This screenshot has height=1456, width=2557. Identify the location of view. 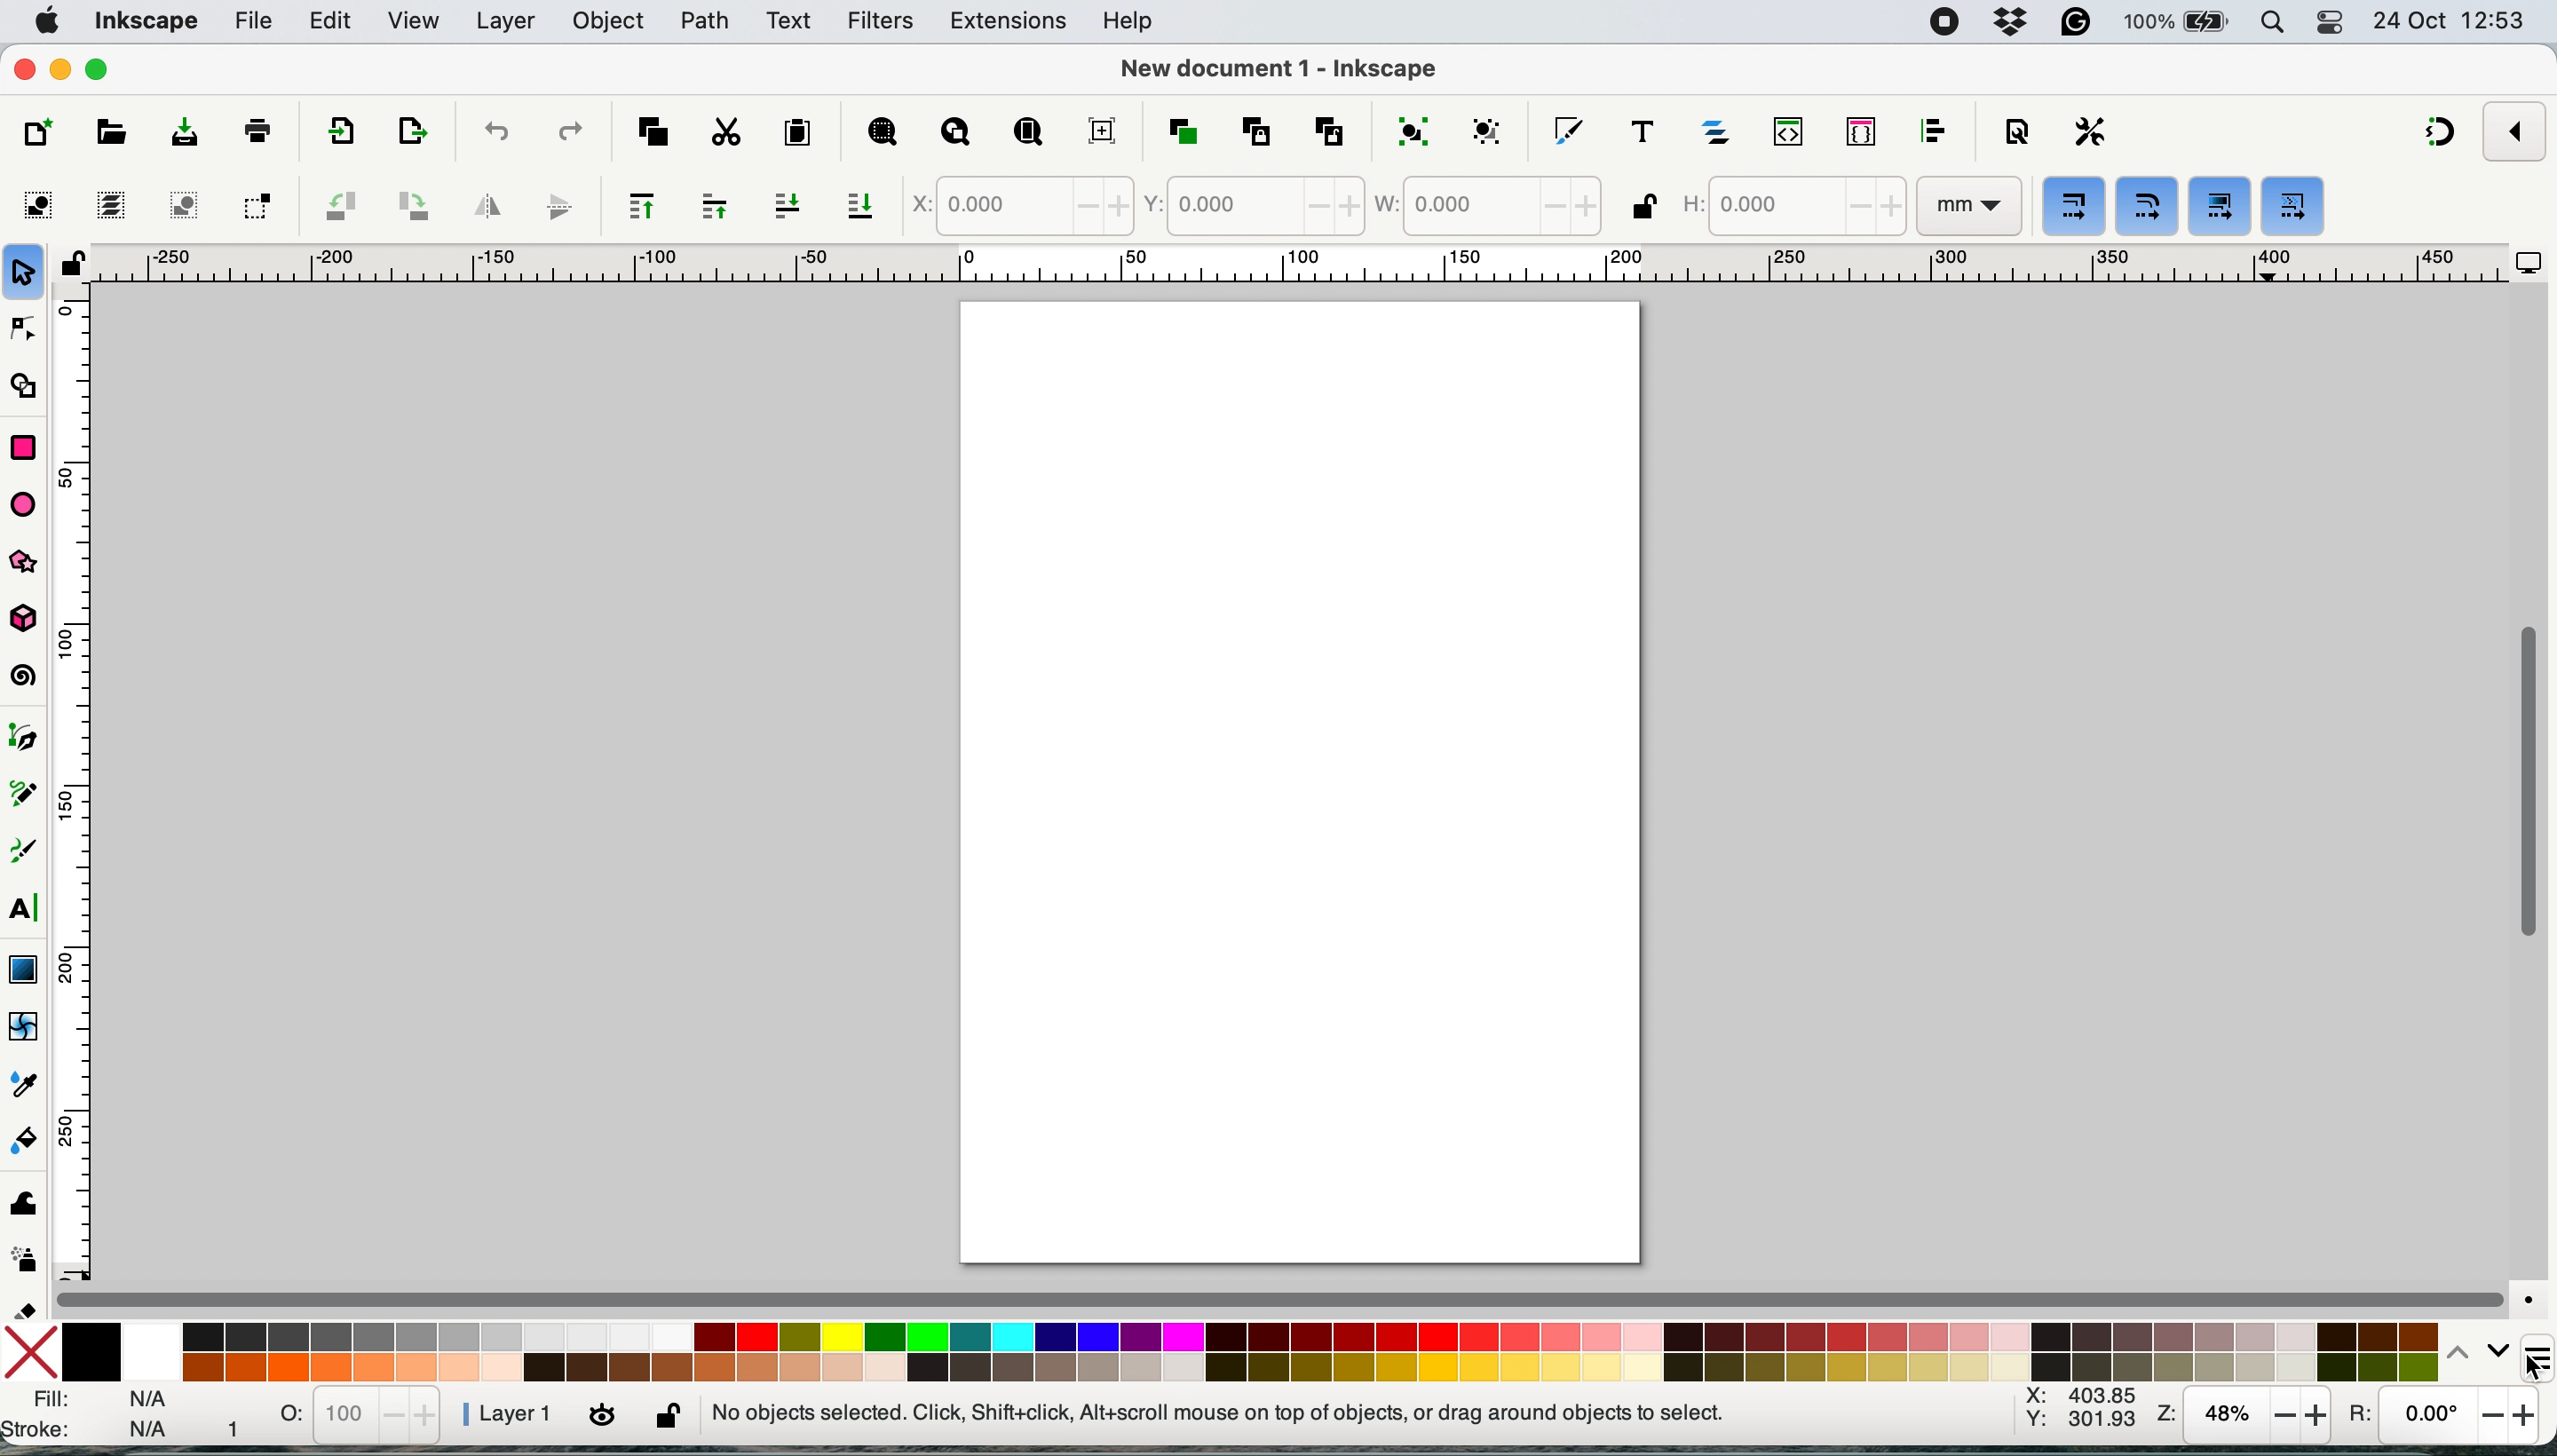
(414, 21).